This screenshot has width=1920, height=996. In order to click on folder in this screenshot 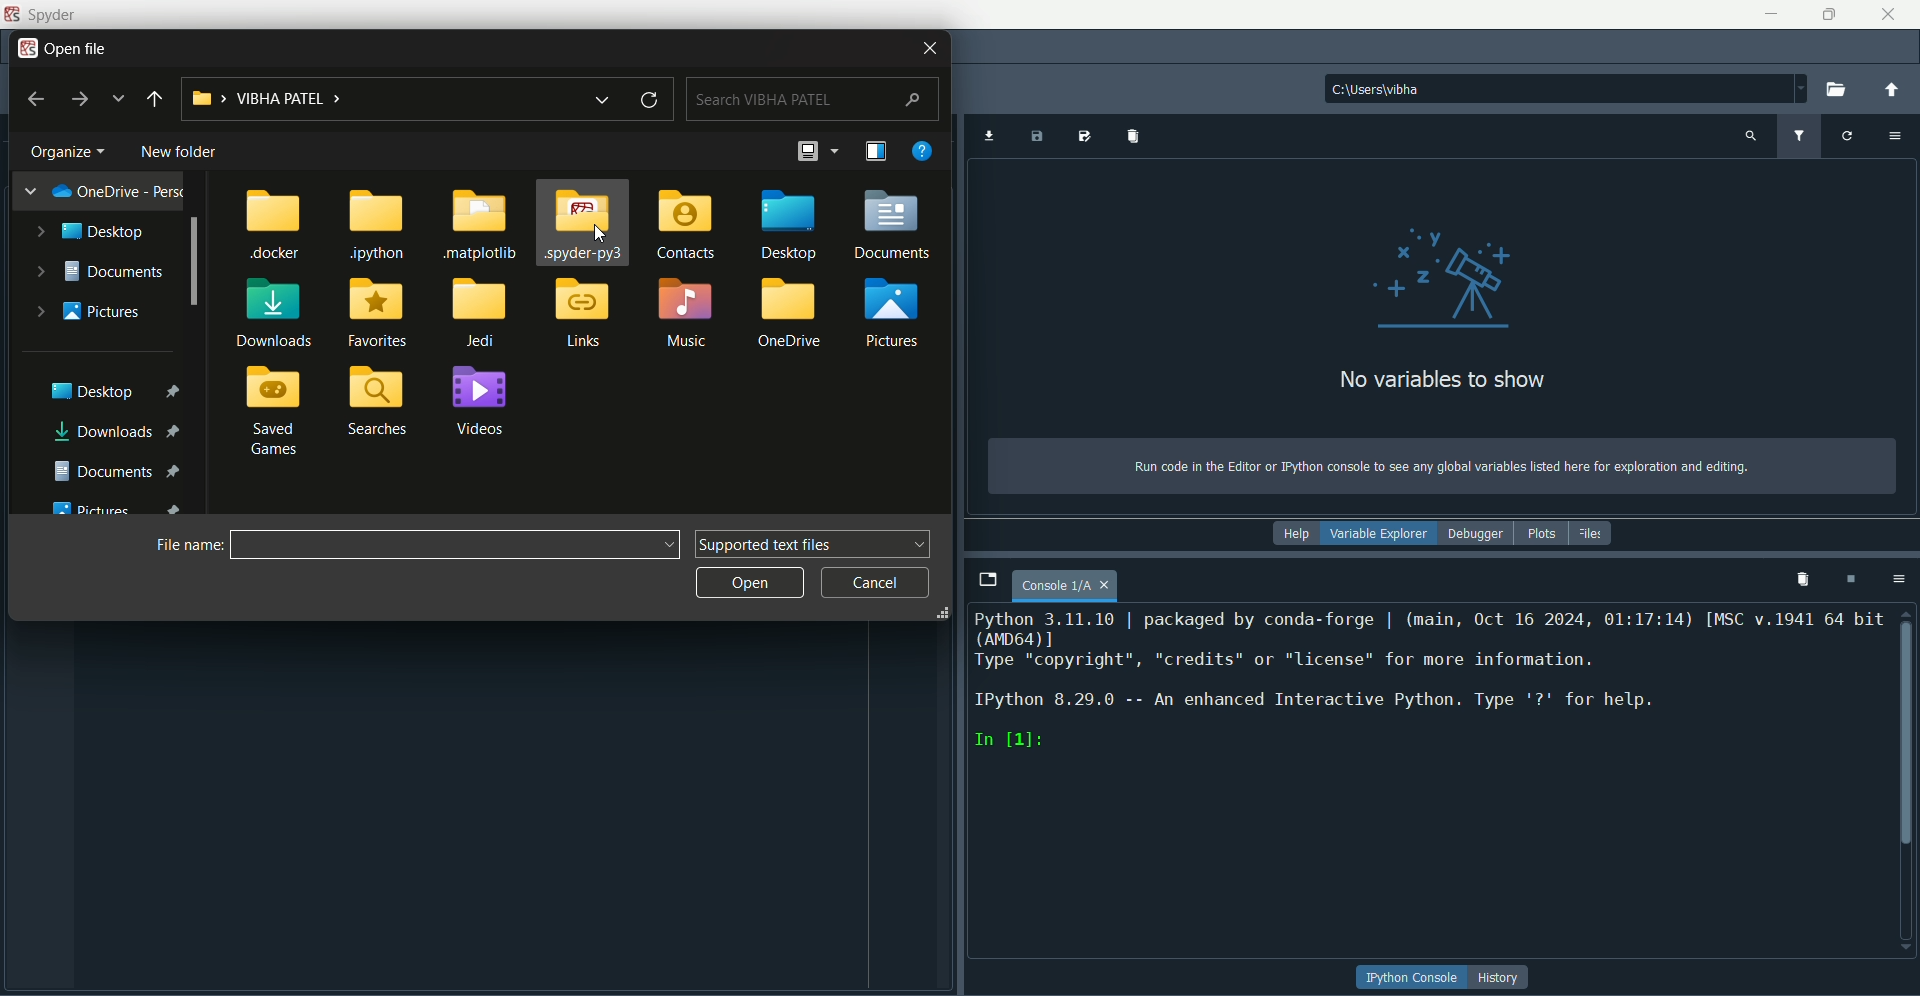, I will do `click(895, 222)`.